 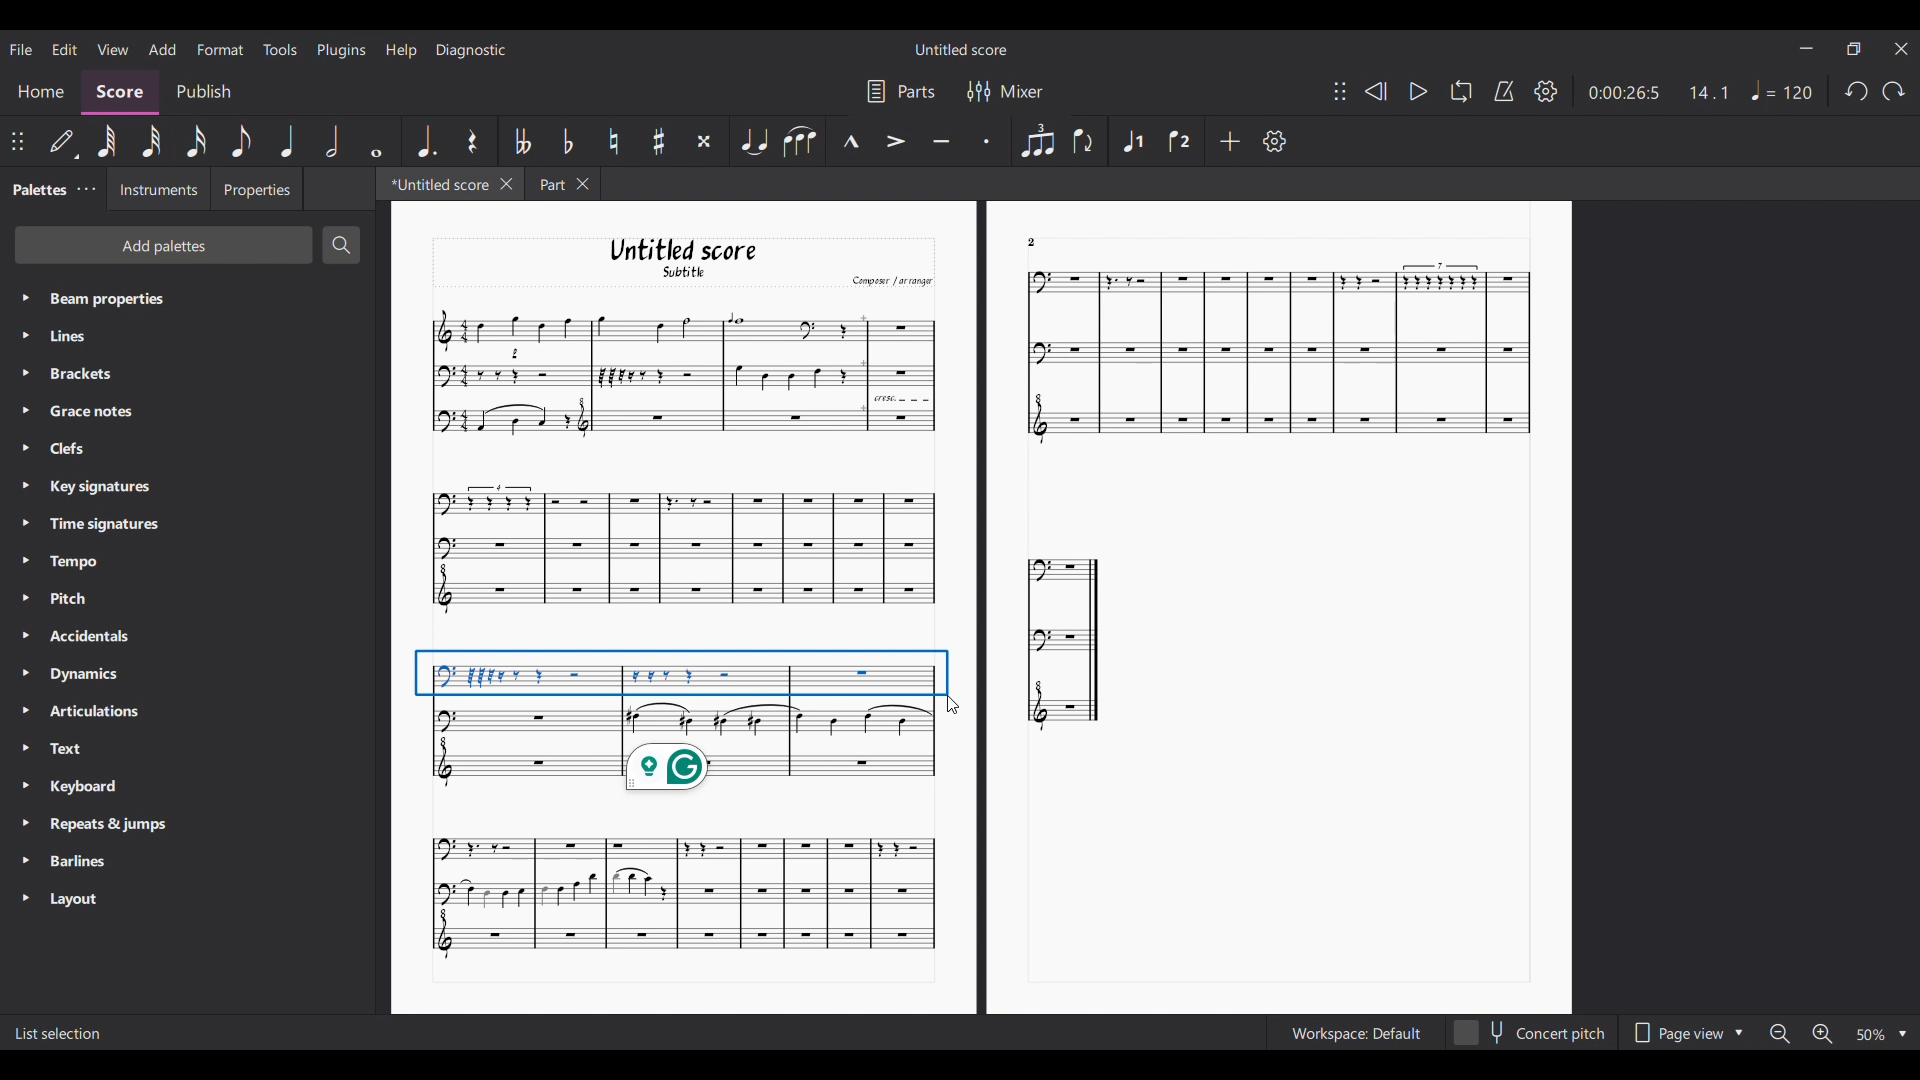 What do you see at coordinates (613, 141) in the screenshot?
I see `Toggle natural` at bounding box center [613, 141].